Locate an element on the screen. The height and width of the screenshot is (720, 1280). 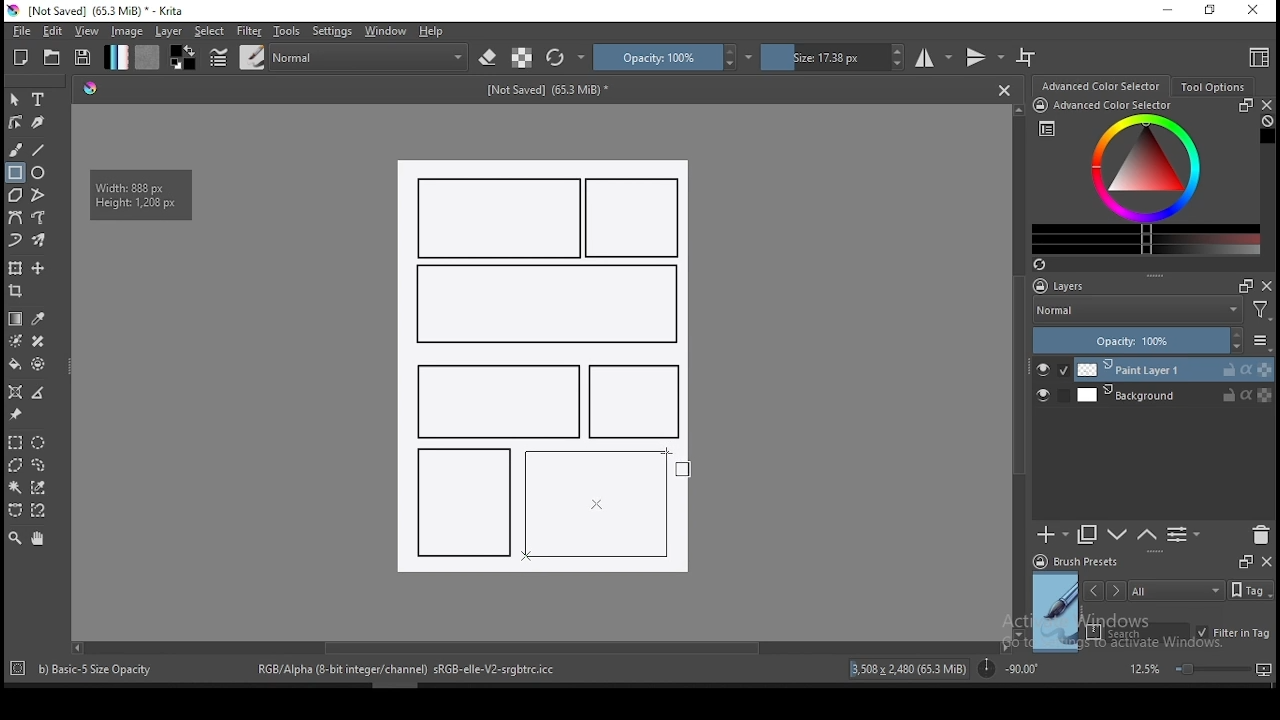
colorize mask tool is located at coordinates (17, 341).